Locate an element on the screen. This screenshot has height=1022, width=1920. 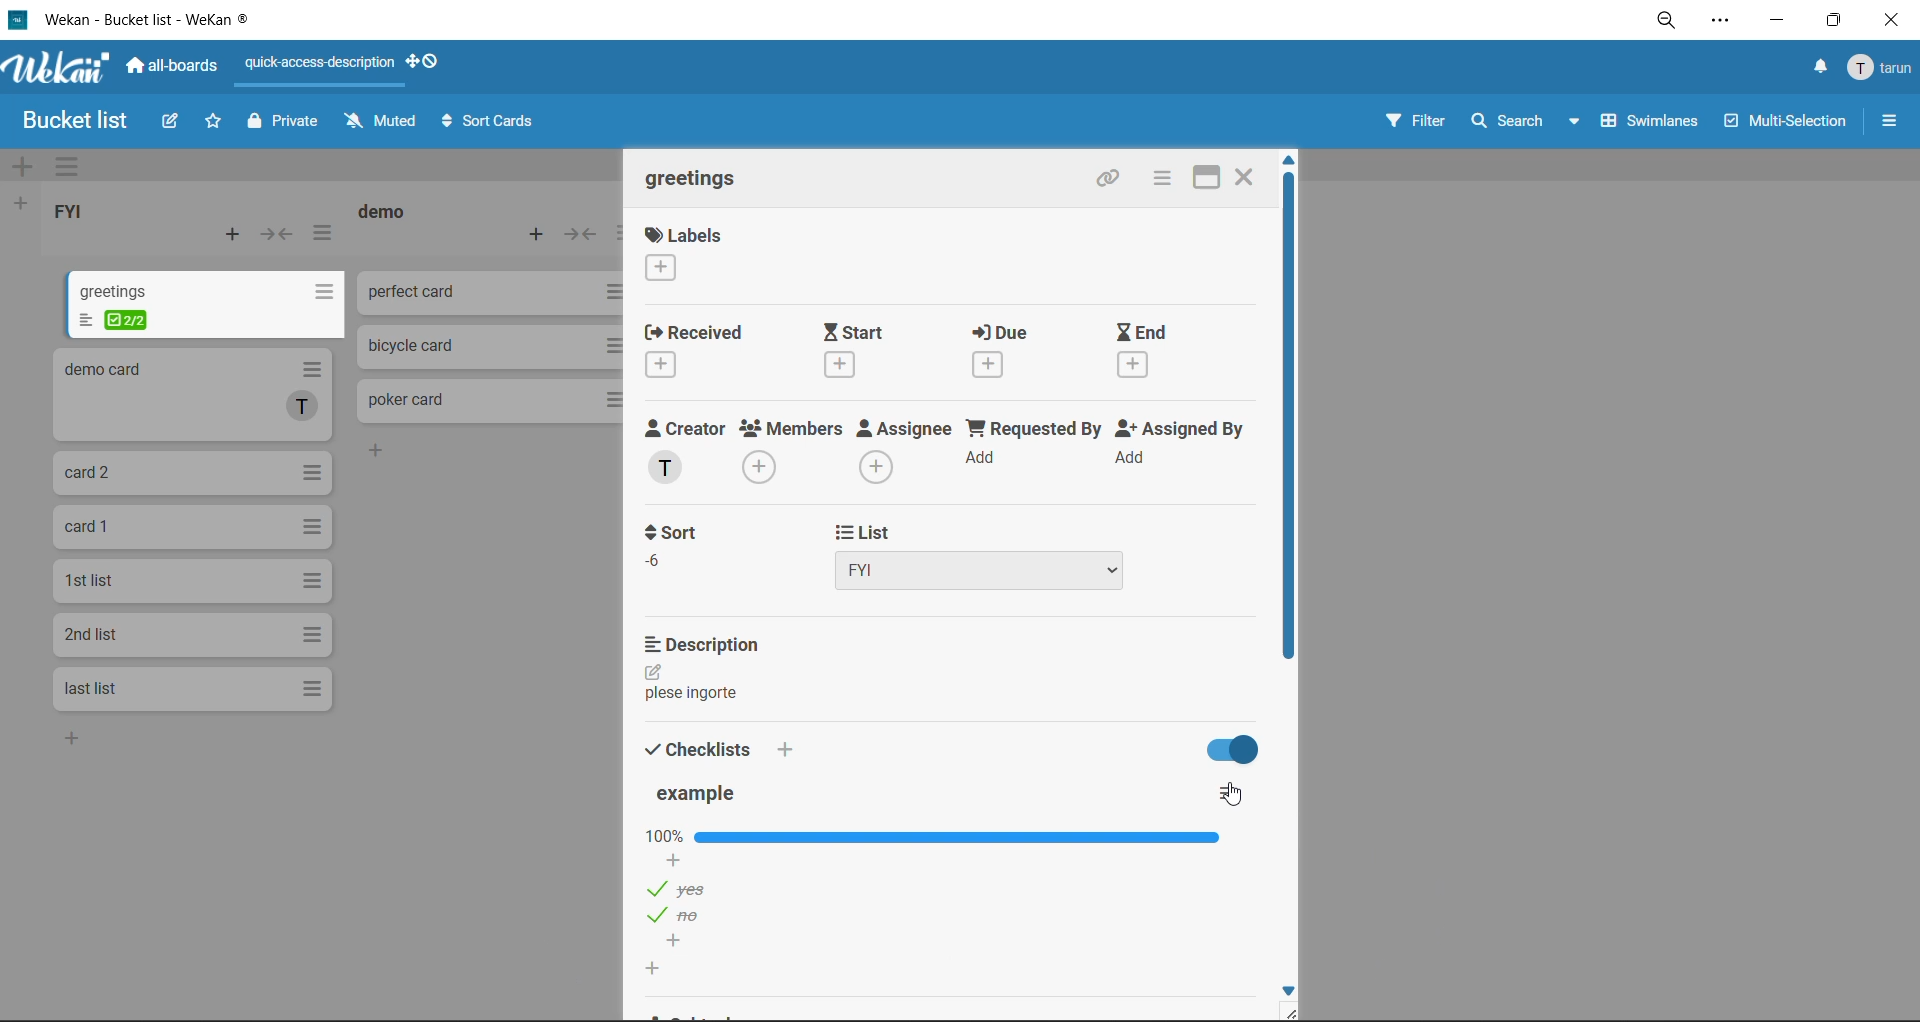
settings is located at coordinates (1726, 21).